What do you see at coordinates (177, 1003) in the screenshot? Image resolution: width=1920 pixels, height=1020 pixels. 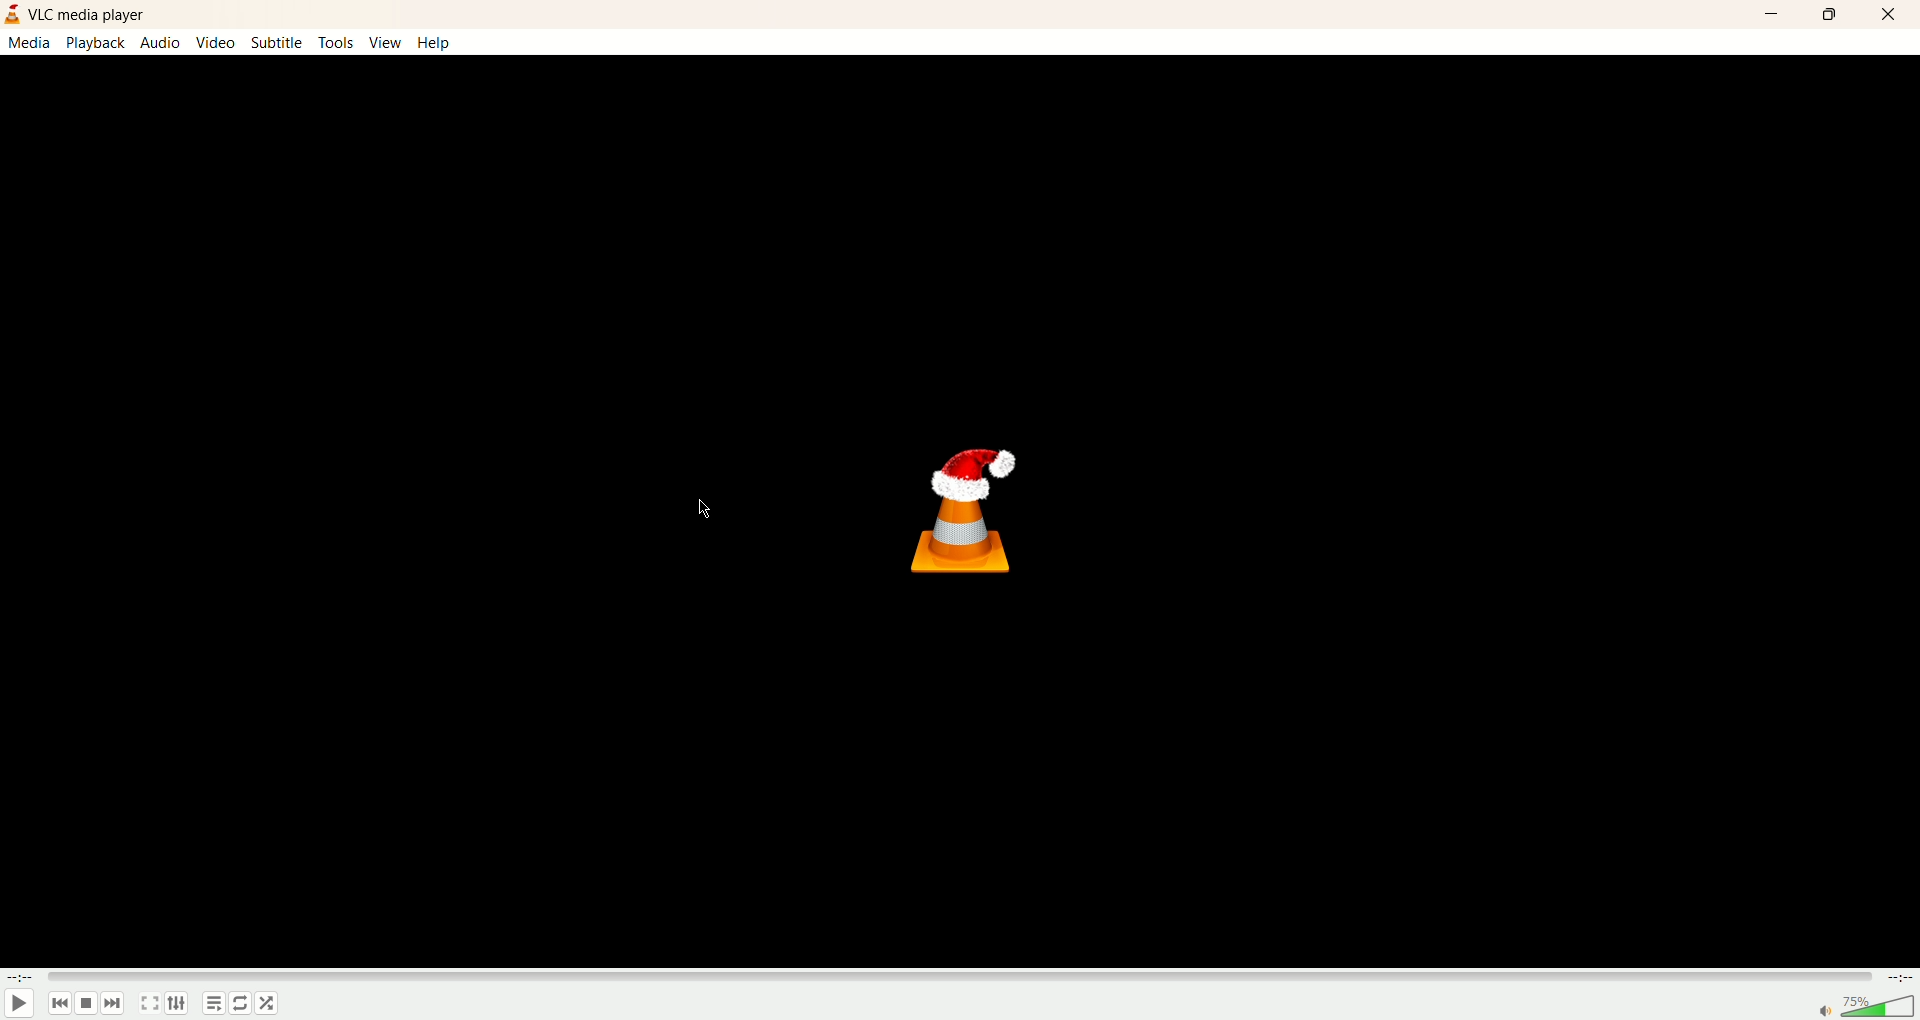 I see `extended setting` at bounding box center [177, 1003].